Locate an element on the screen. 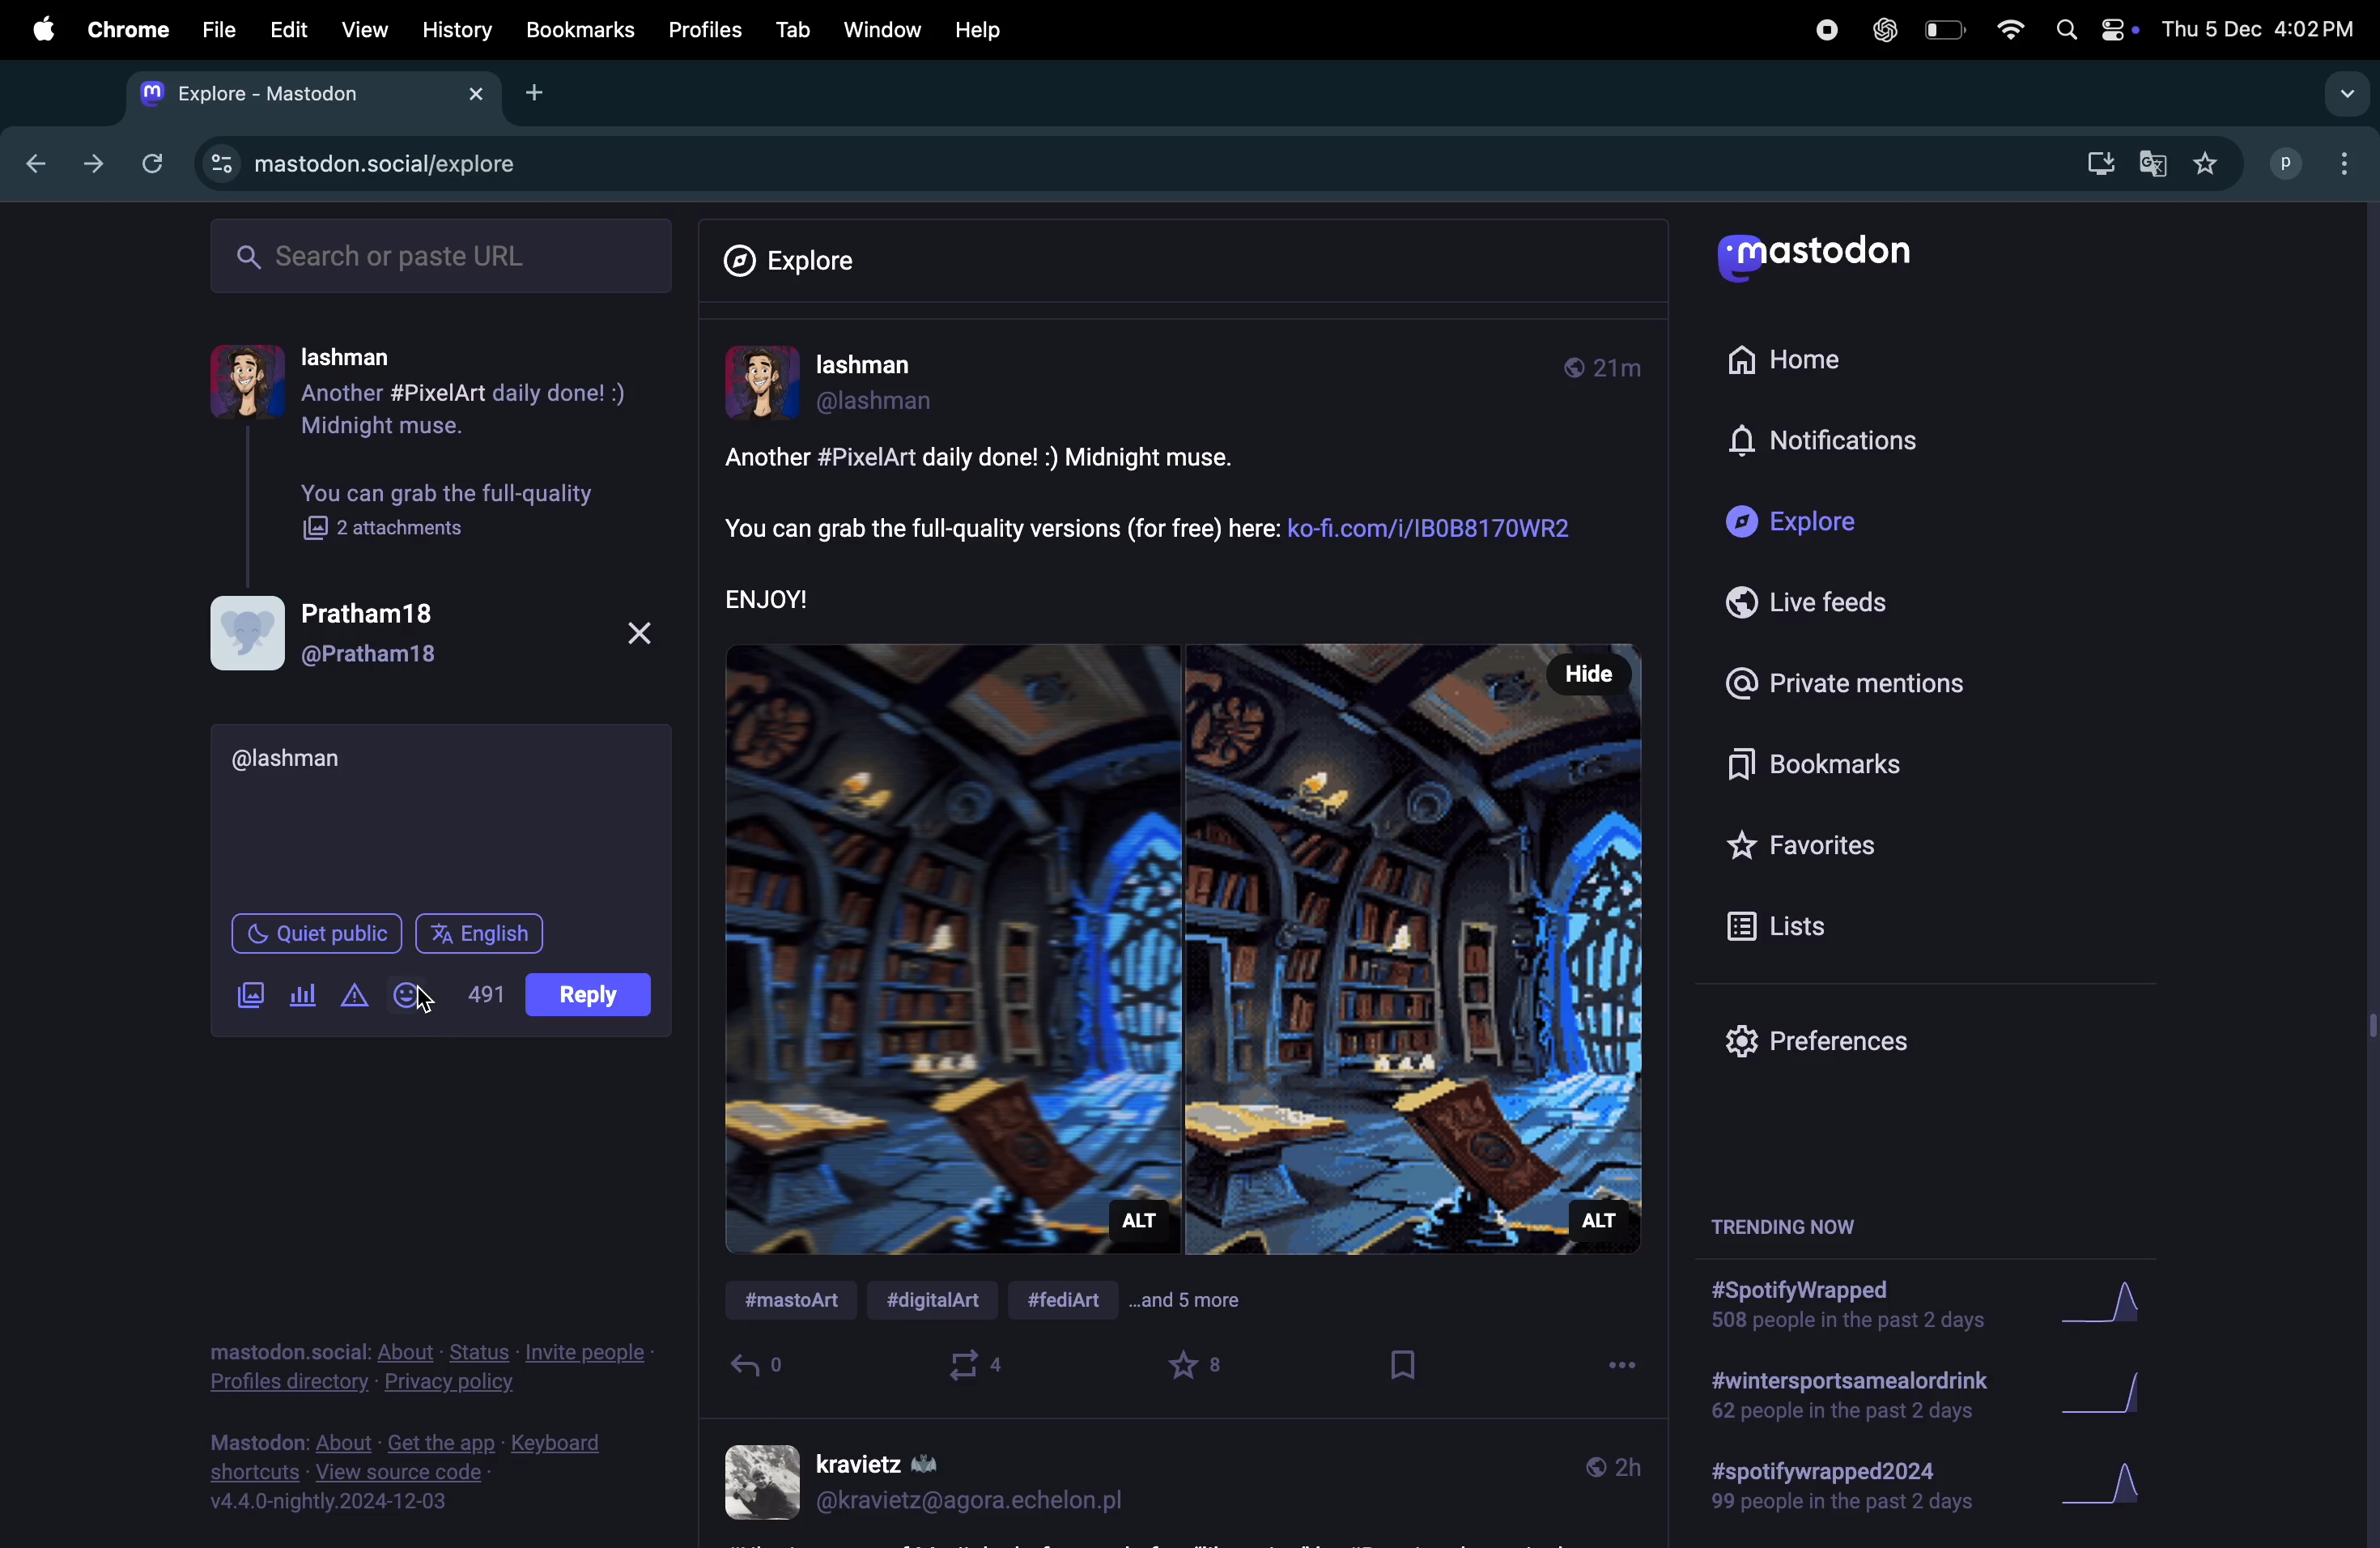 The width and height of the screenshot is (2380, 1548). you can grab full quality image is located at coordinates (457, 511).